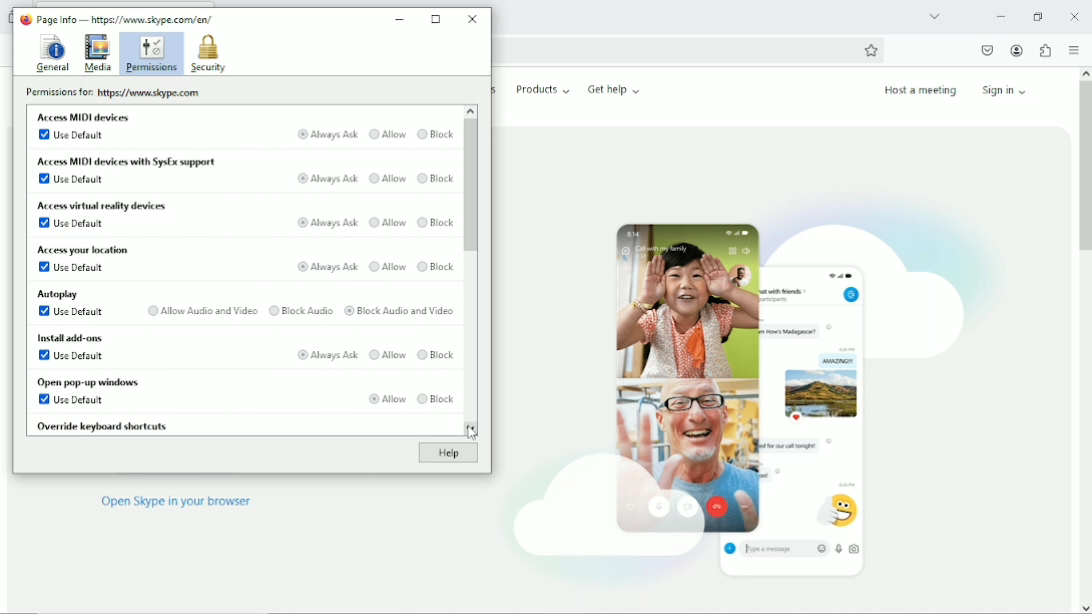 Image resolution: width=1092 pixels, height=614 pixels. What do you see at coordinates (435, 178) in the screenshot?
I see `Block` at bounding box center [435, 178].